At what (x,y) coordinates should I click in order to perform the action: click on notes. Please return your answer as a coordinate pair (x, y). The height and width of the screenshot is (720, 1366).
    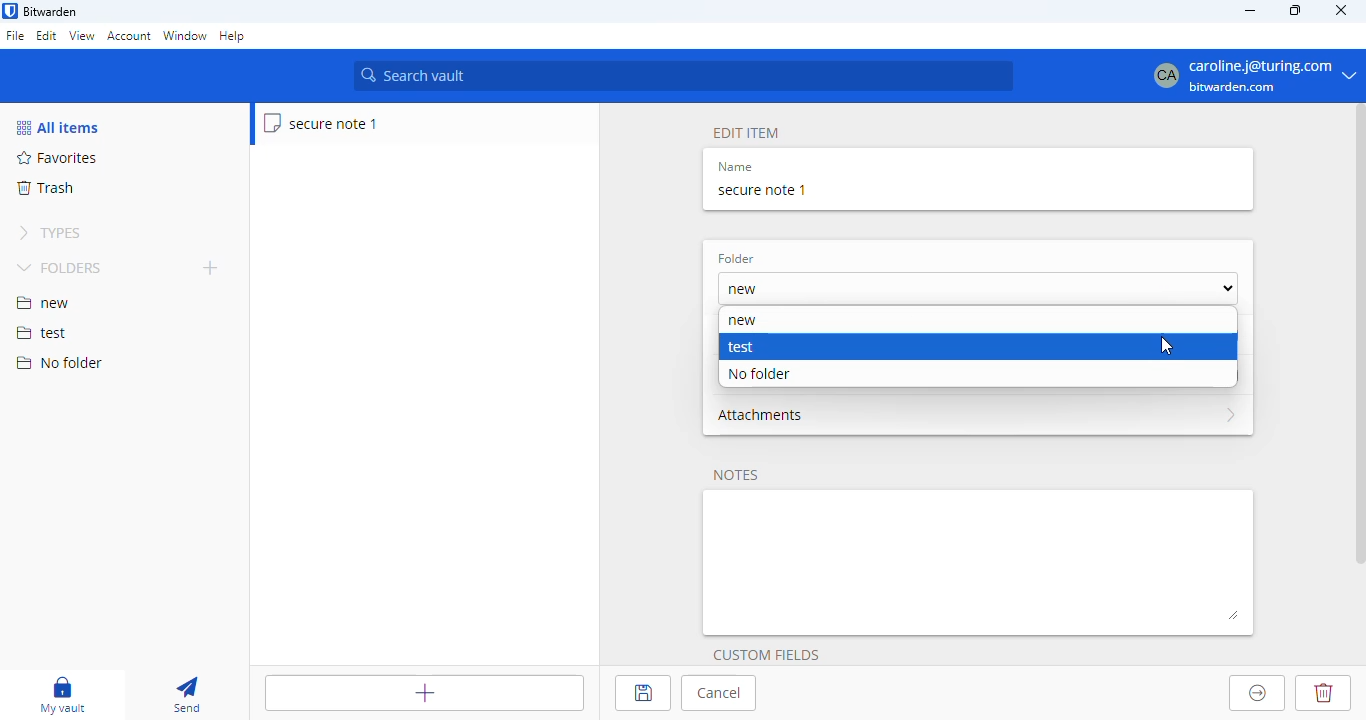
    Looking at the image, I should click on (736, 476).